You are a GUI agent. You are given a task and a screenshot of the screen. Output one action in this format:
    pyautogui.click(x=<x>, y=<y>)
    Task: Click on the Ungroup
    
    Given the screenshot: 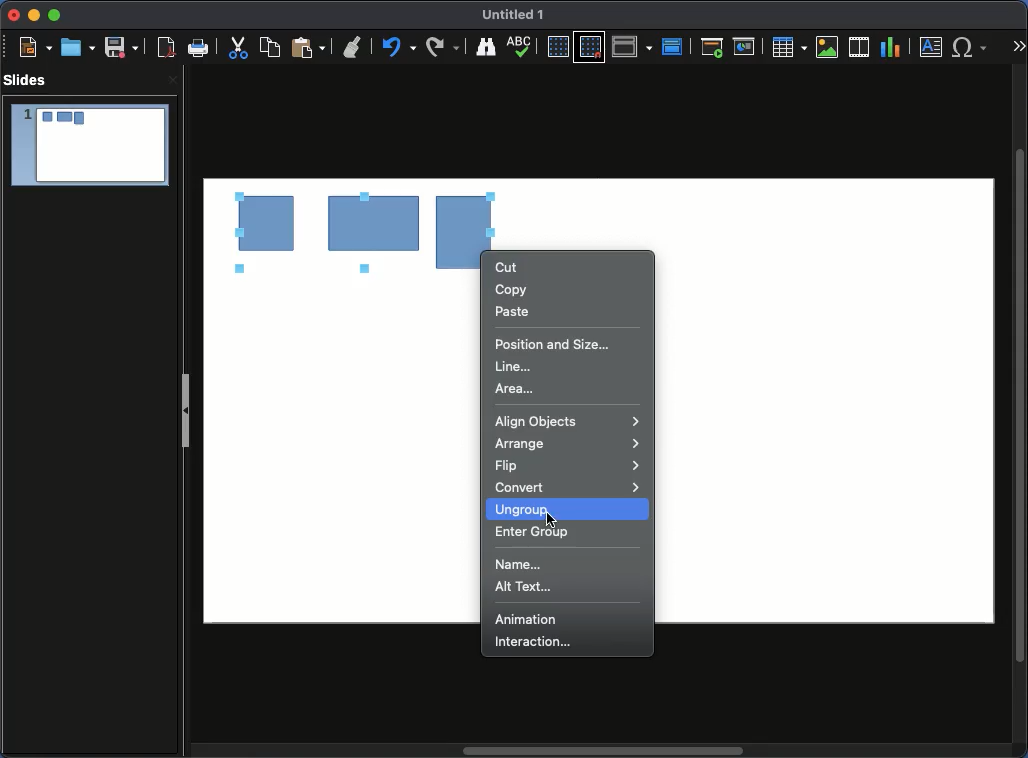 What is the action you would take?
    pyautogui.click(x=519, y=510)
    